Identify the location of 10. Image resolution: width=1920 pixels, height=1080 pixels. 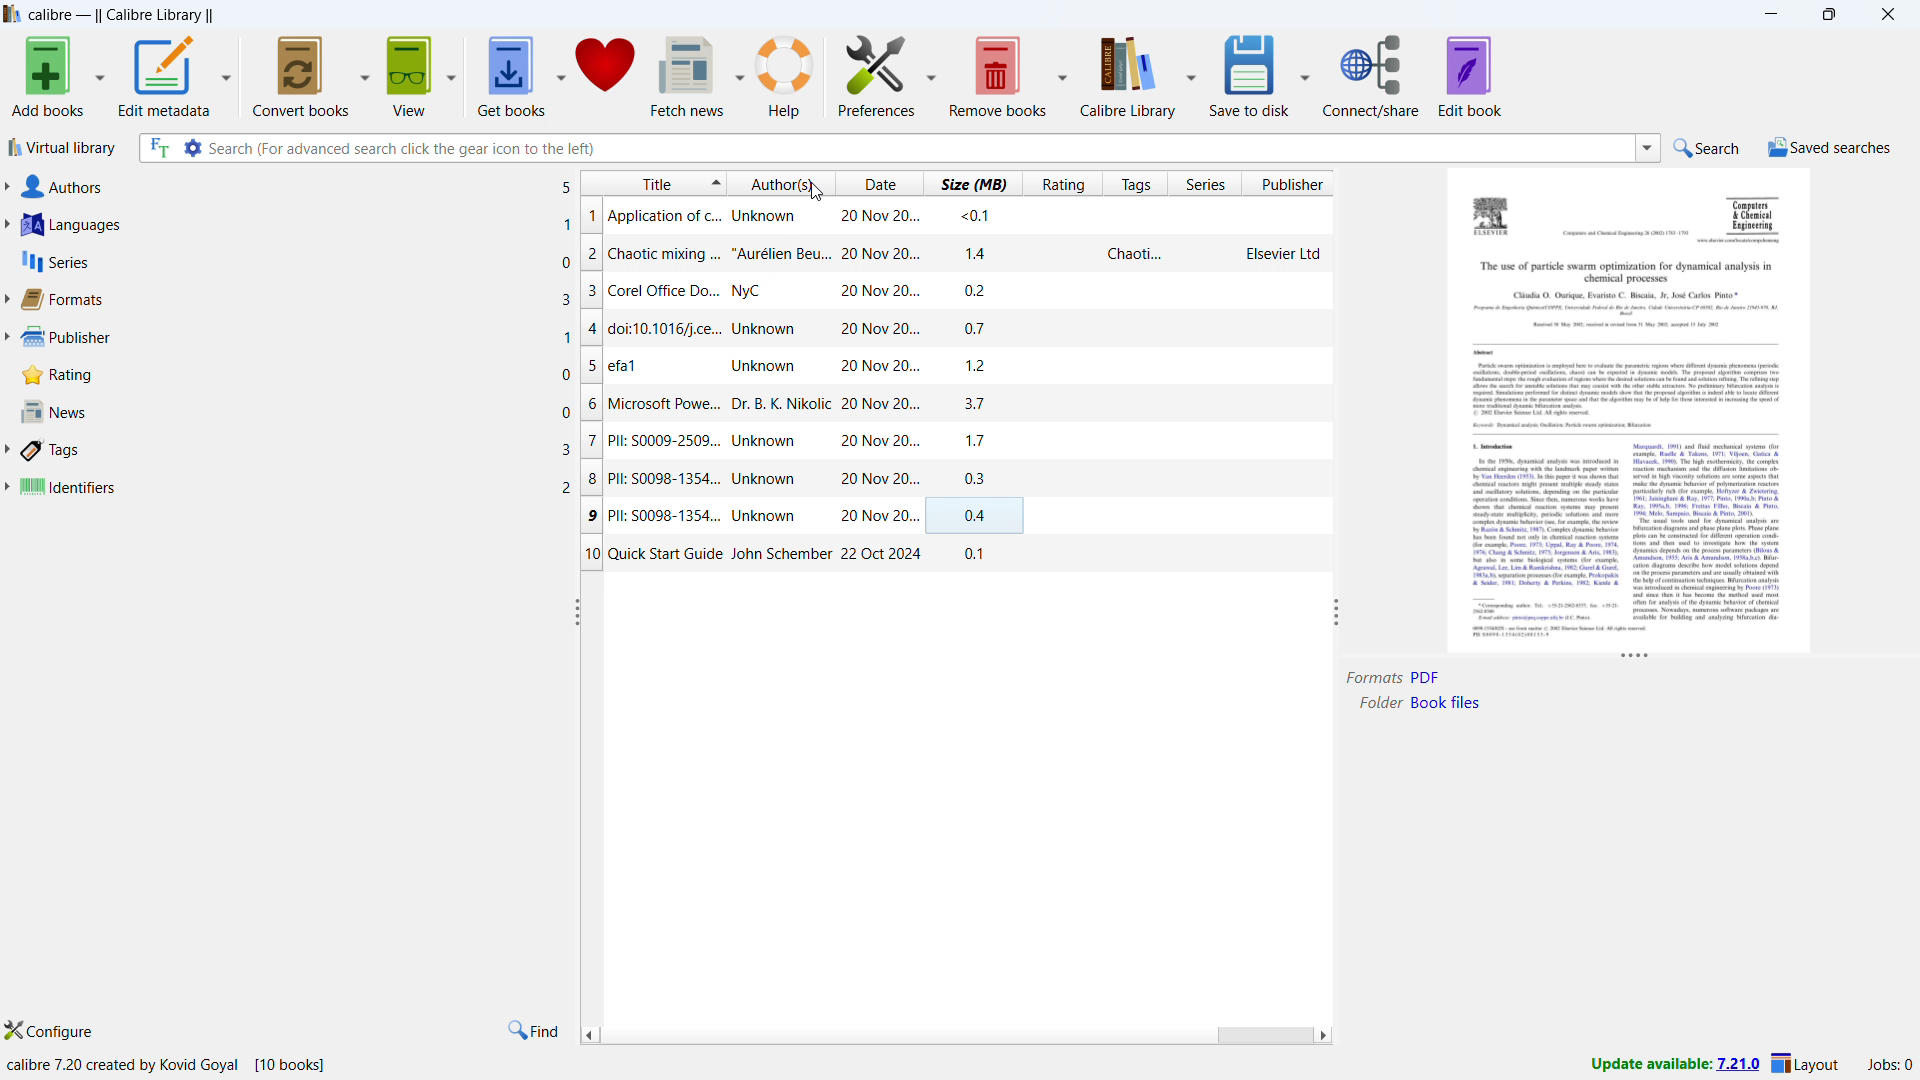
(590, 553).